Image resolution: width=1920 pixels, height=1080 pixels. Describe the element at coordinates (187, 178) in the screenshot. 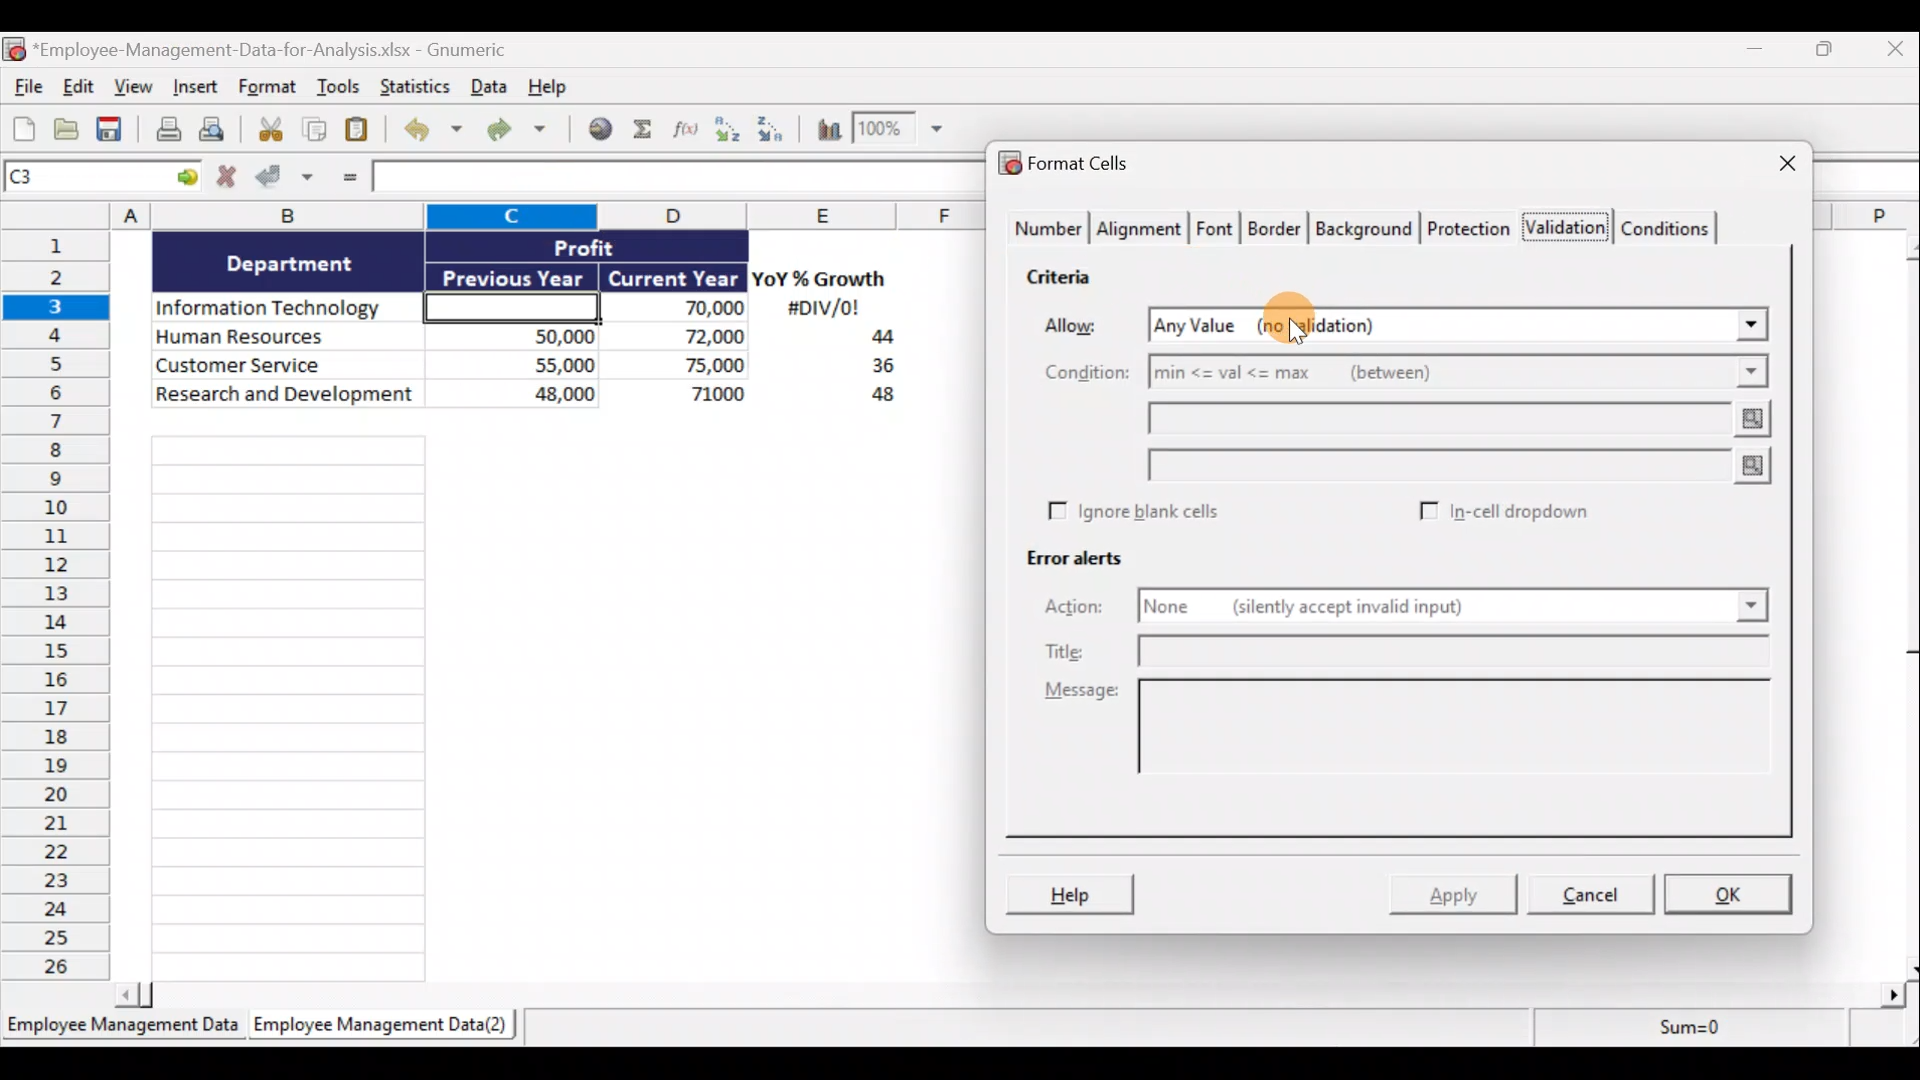

I see `Go to` at that location.